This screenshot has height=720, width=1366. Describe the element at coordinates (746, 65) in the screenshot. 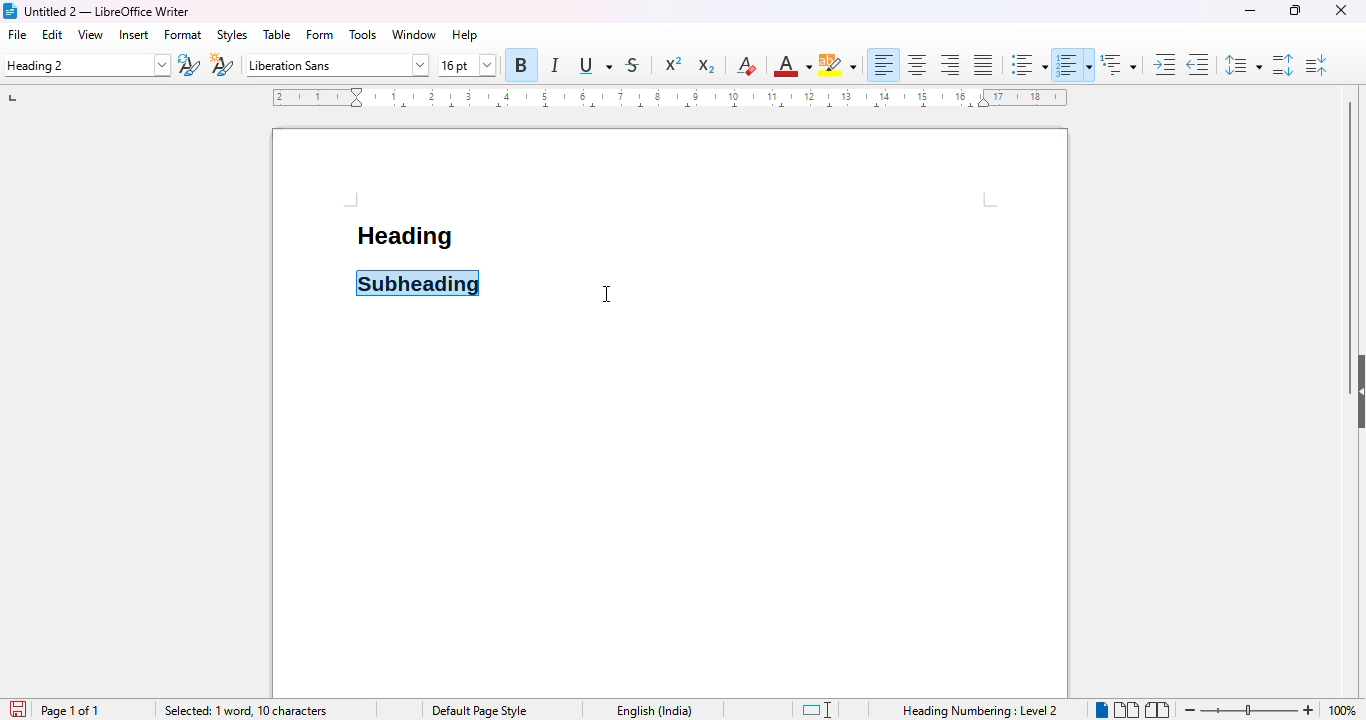

I see `clear direct formatting` at that location.